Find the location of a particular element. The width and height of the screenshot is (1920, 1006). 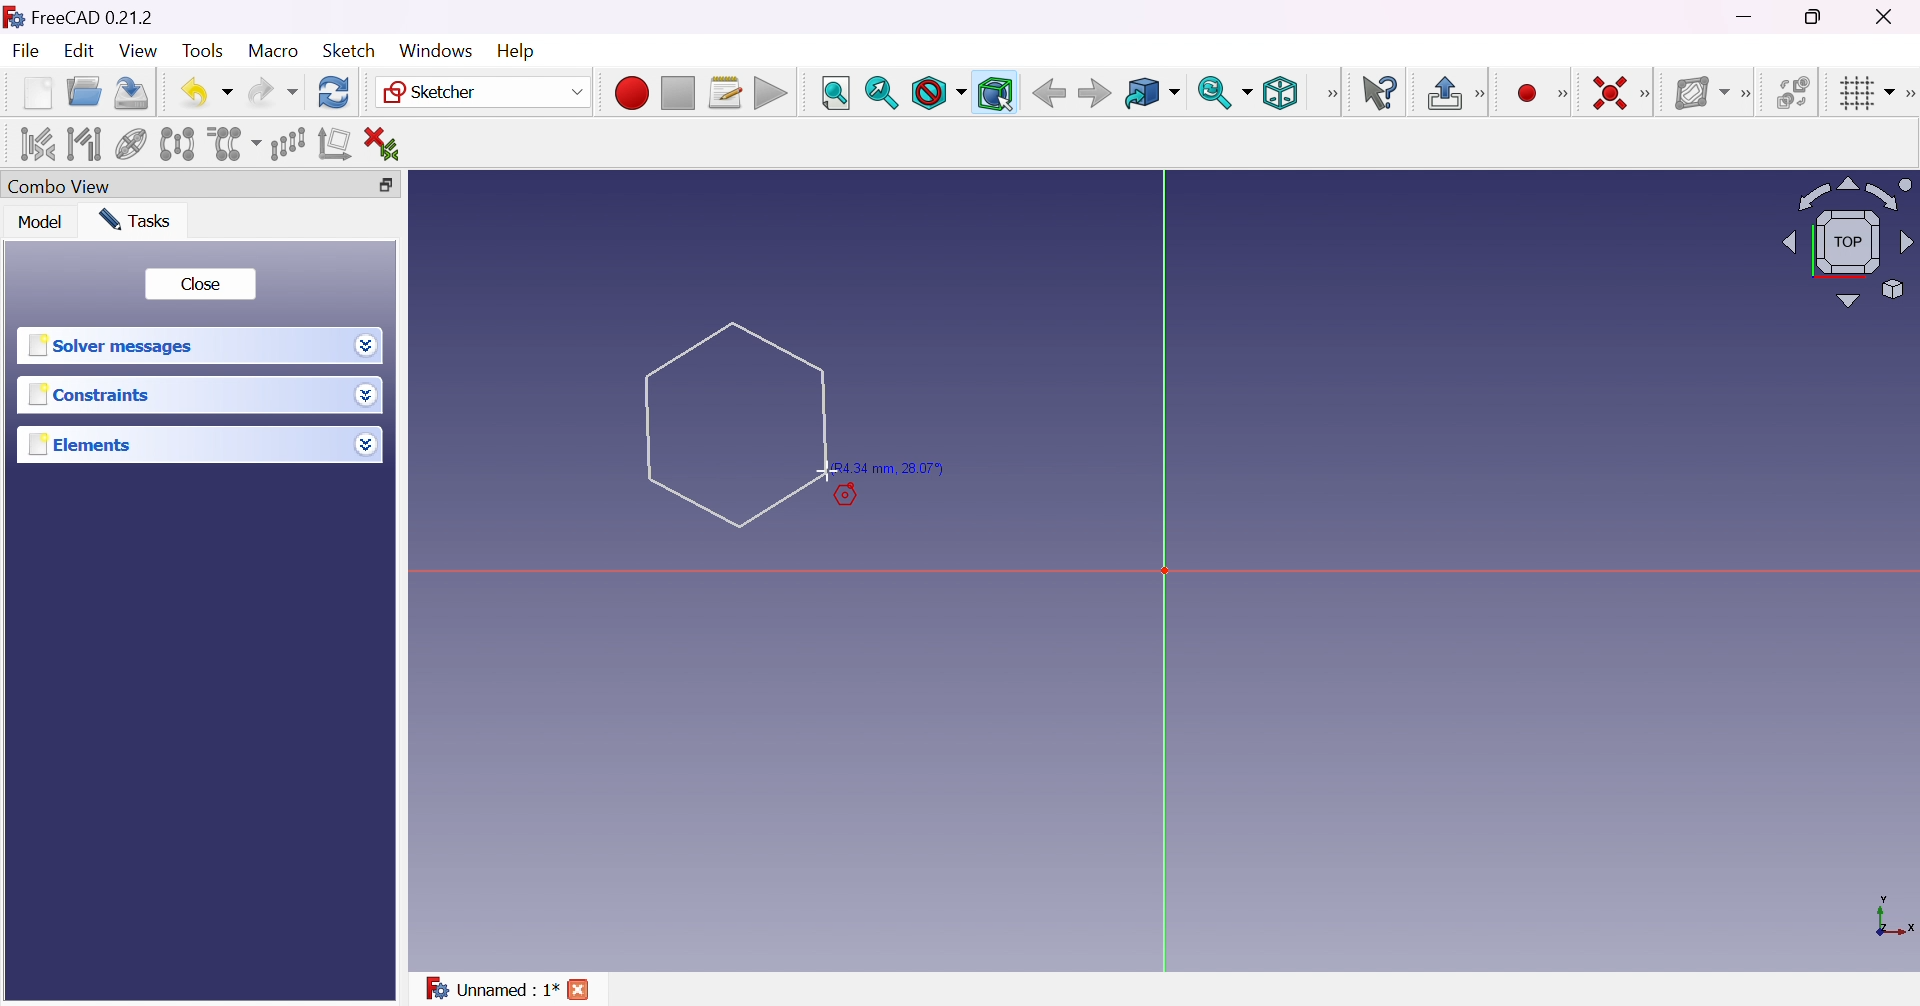

Tasks is located at coordinates (139, 221).